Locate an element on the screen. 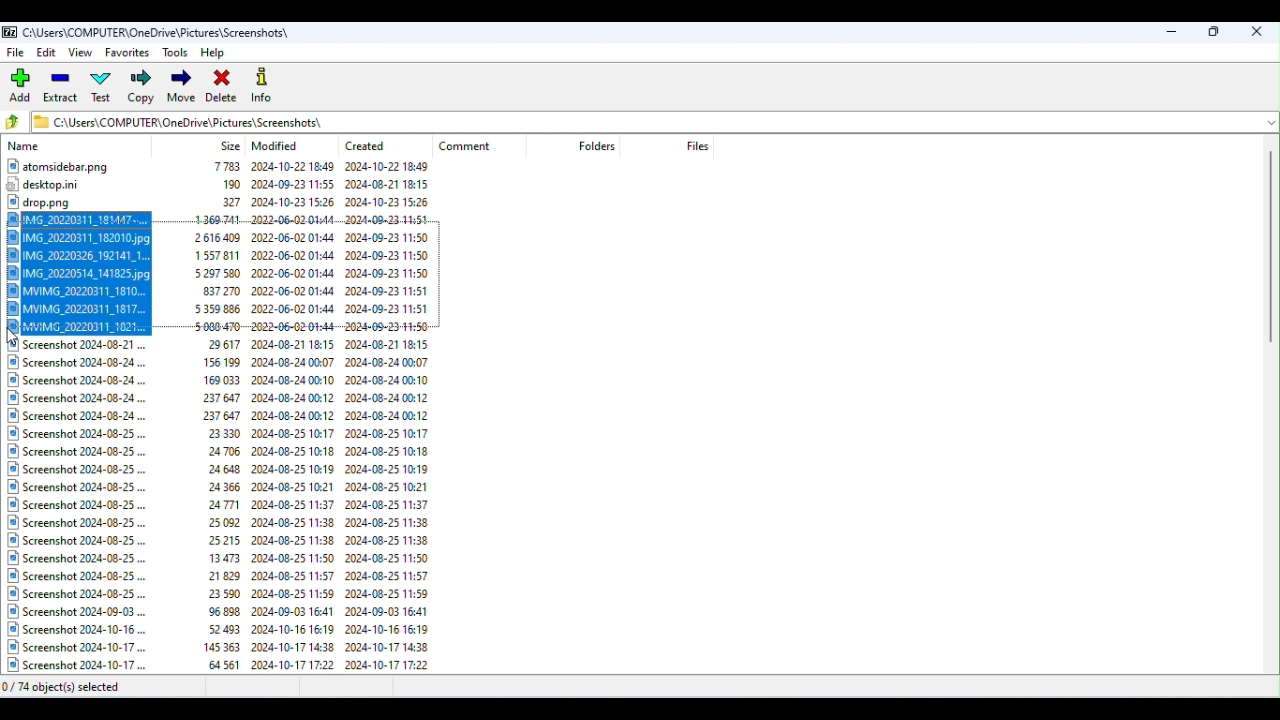 This screenshot has height=720, width=1280. Files is located at coordinates (231, 508).